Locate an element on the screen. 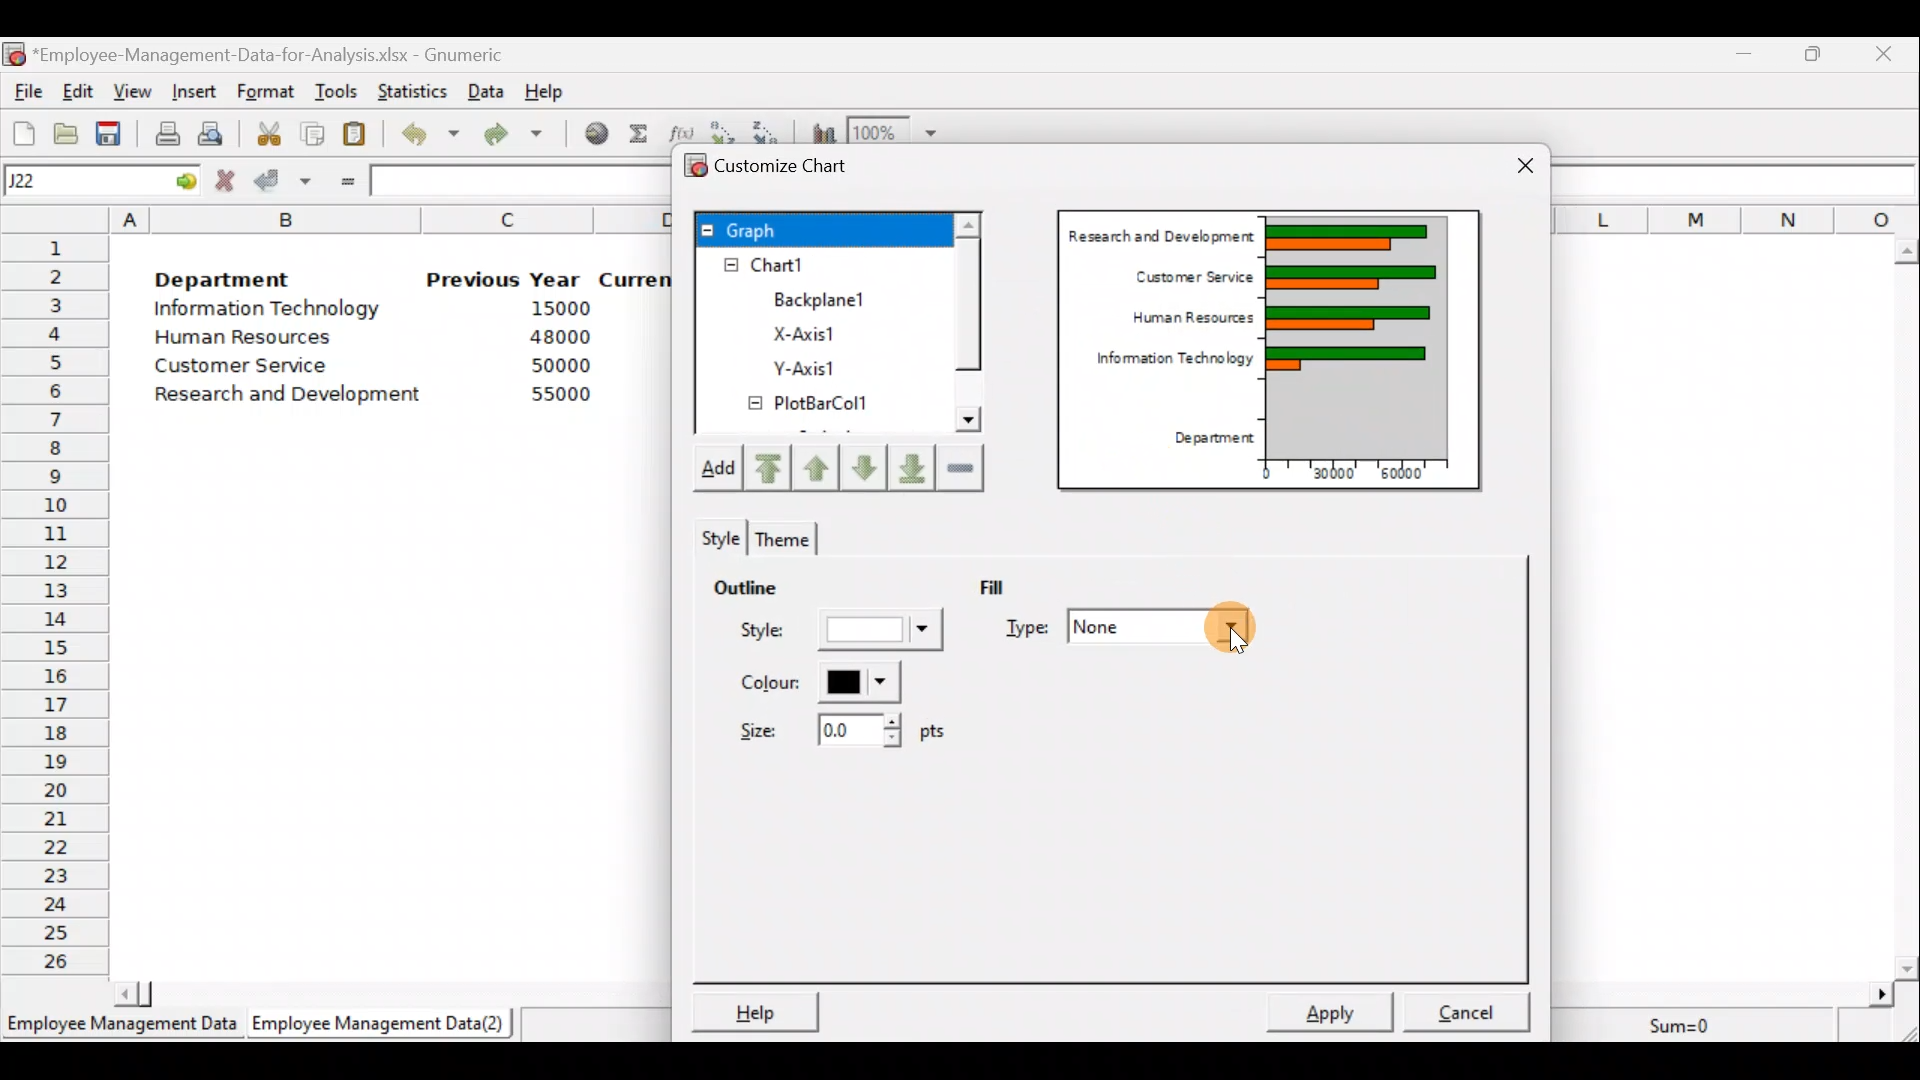  55000 is located at coordinates (558, 396).